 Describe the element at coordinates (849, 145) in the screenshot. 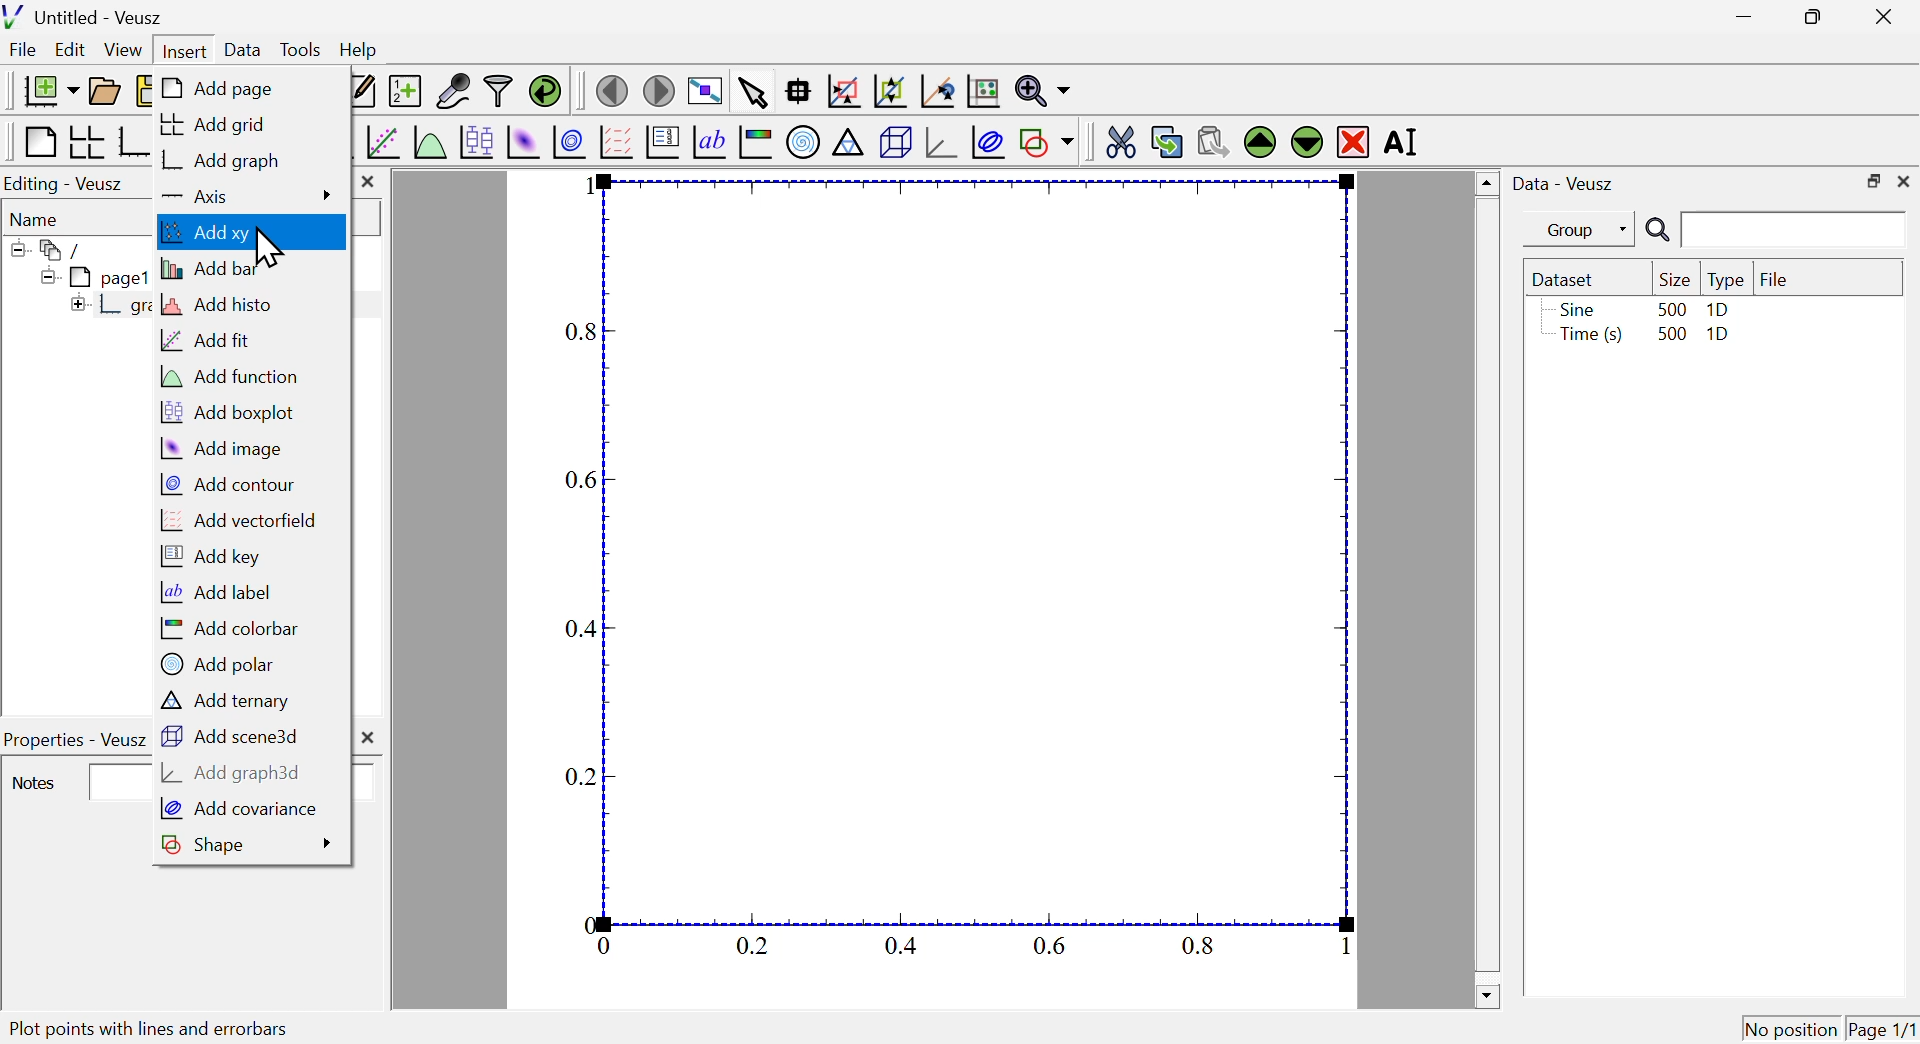

I see `ternary graph` at that location.